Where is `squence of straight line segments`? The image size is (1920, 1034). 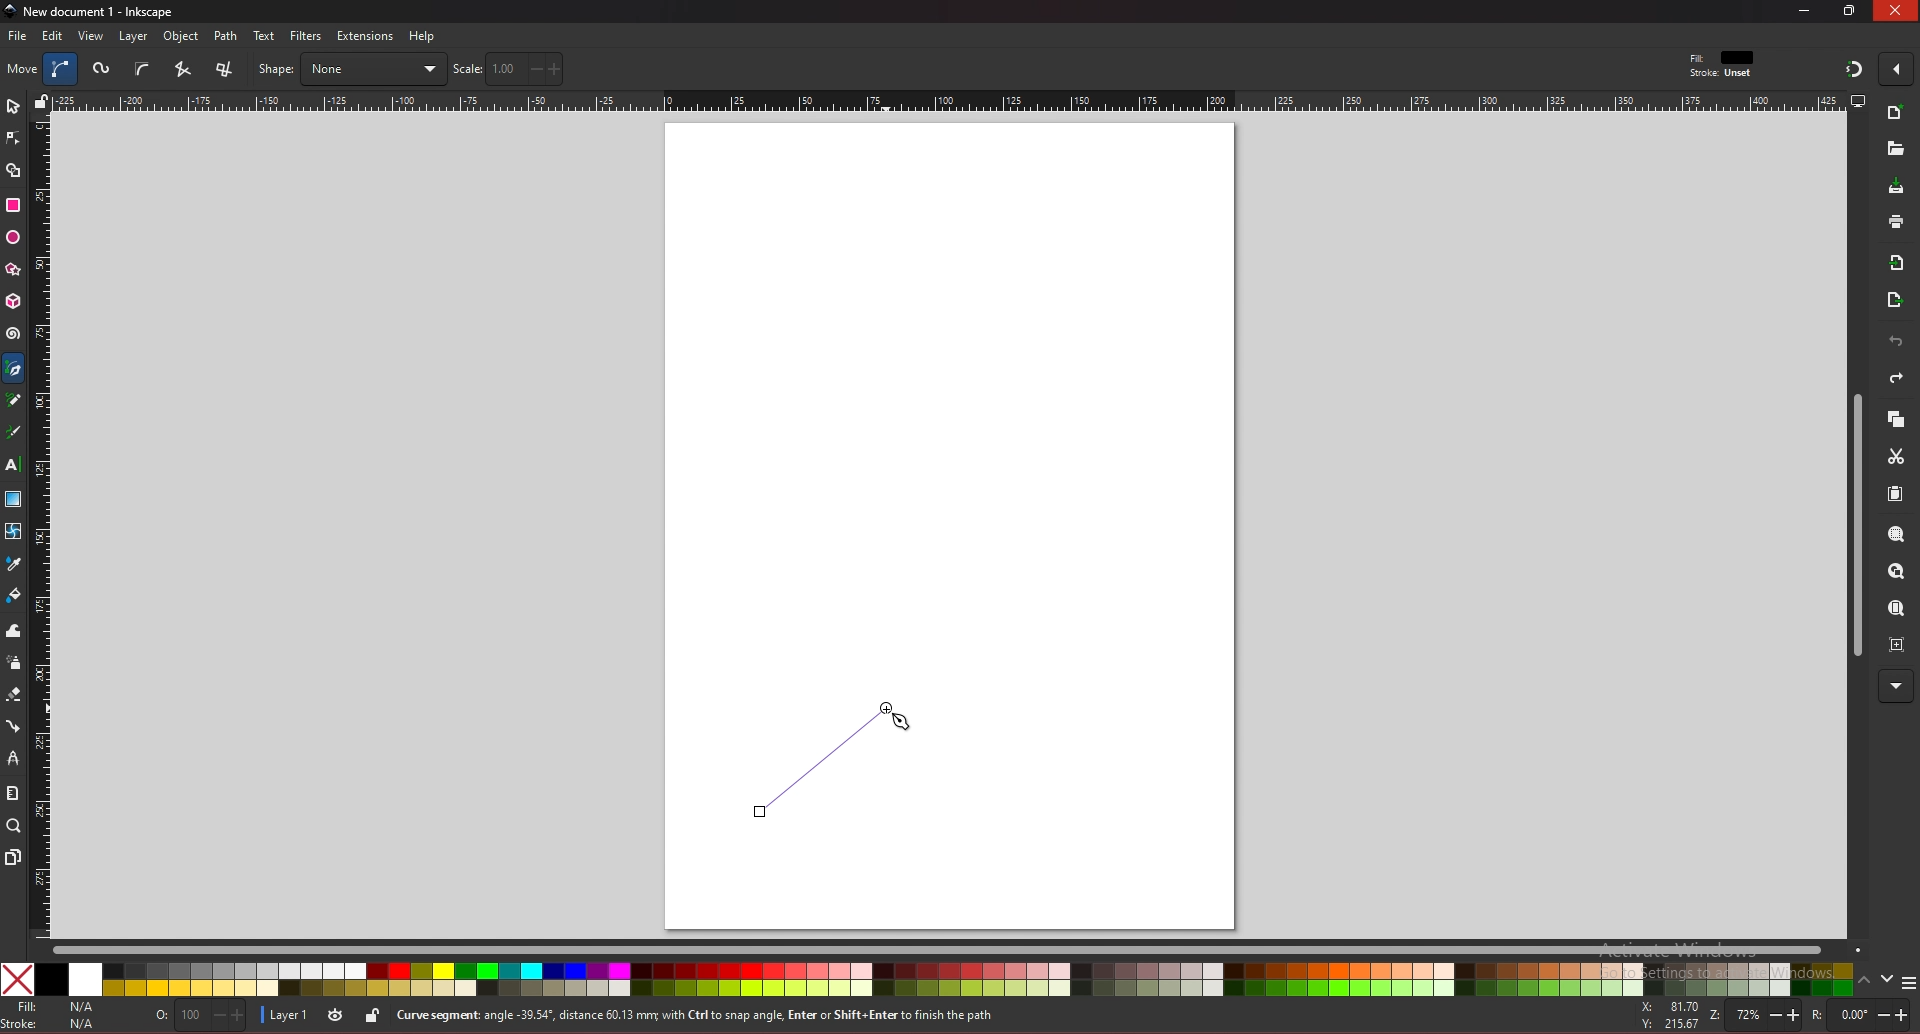 squence of straight line segments is located at coordinates (182, 69).